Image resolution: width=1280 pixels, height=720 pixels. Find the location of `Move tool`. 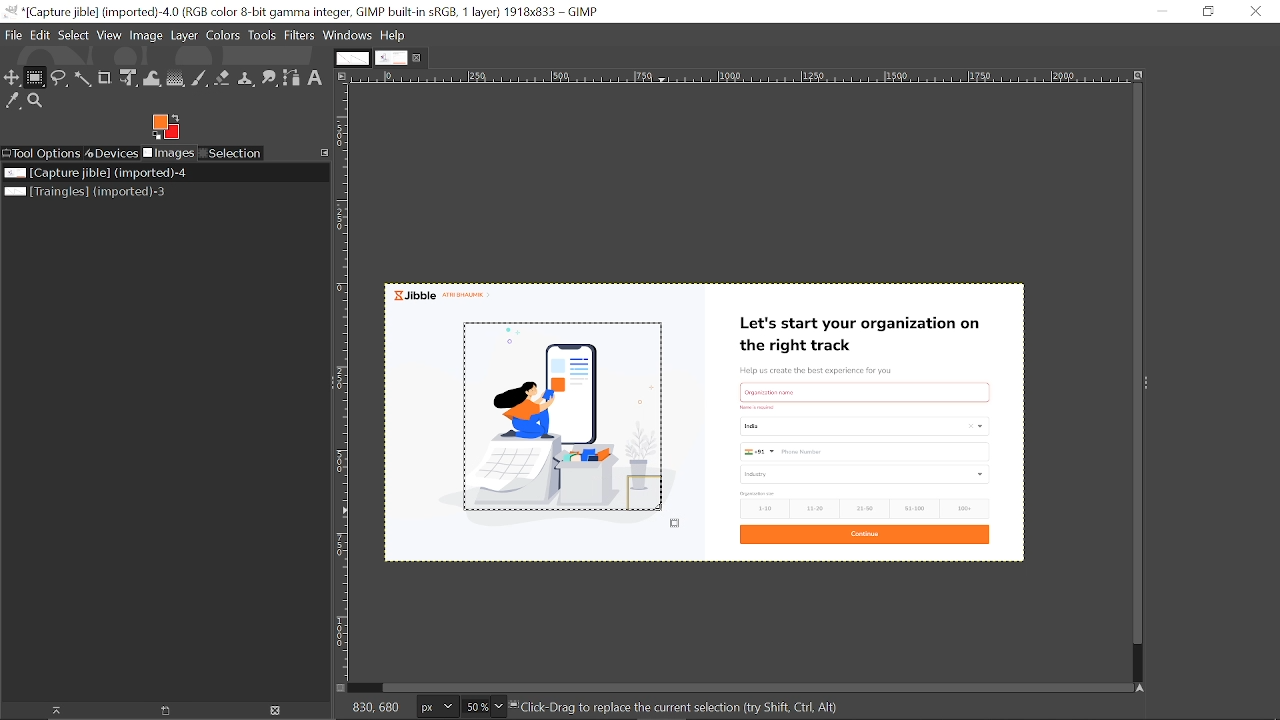

Move tool is located at coordinates (13, 78).